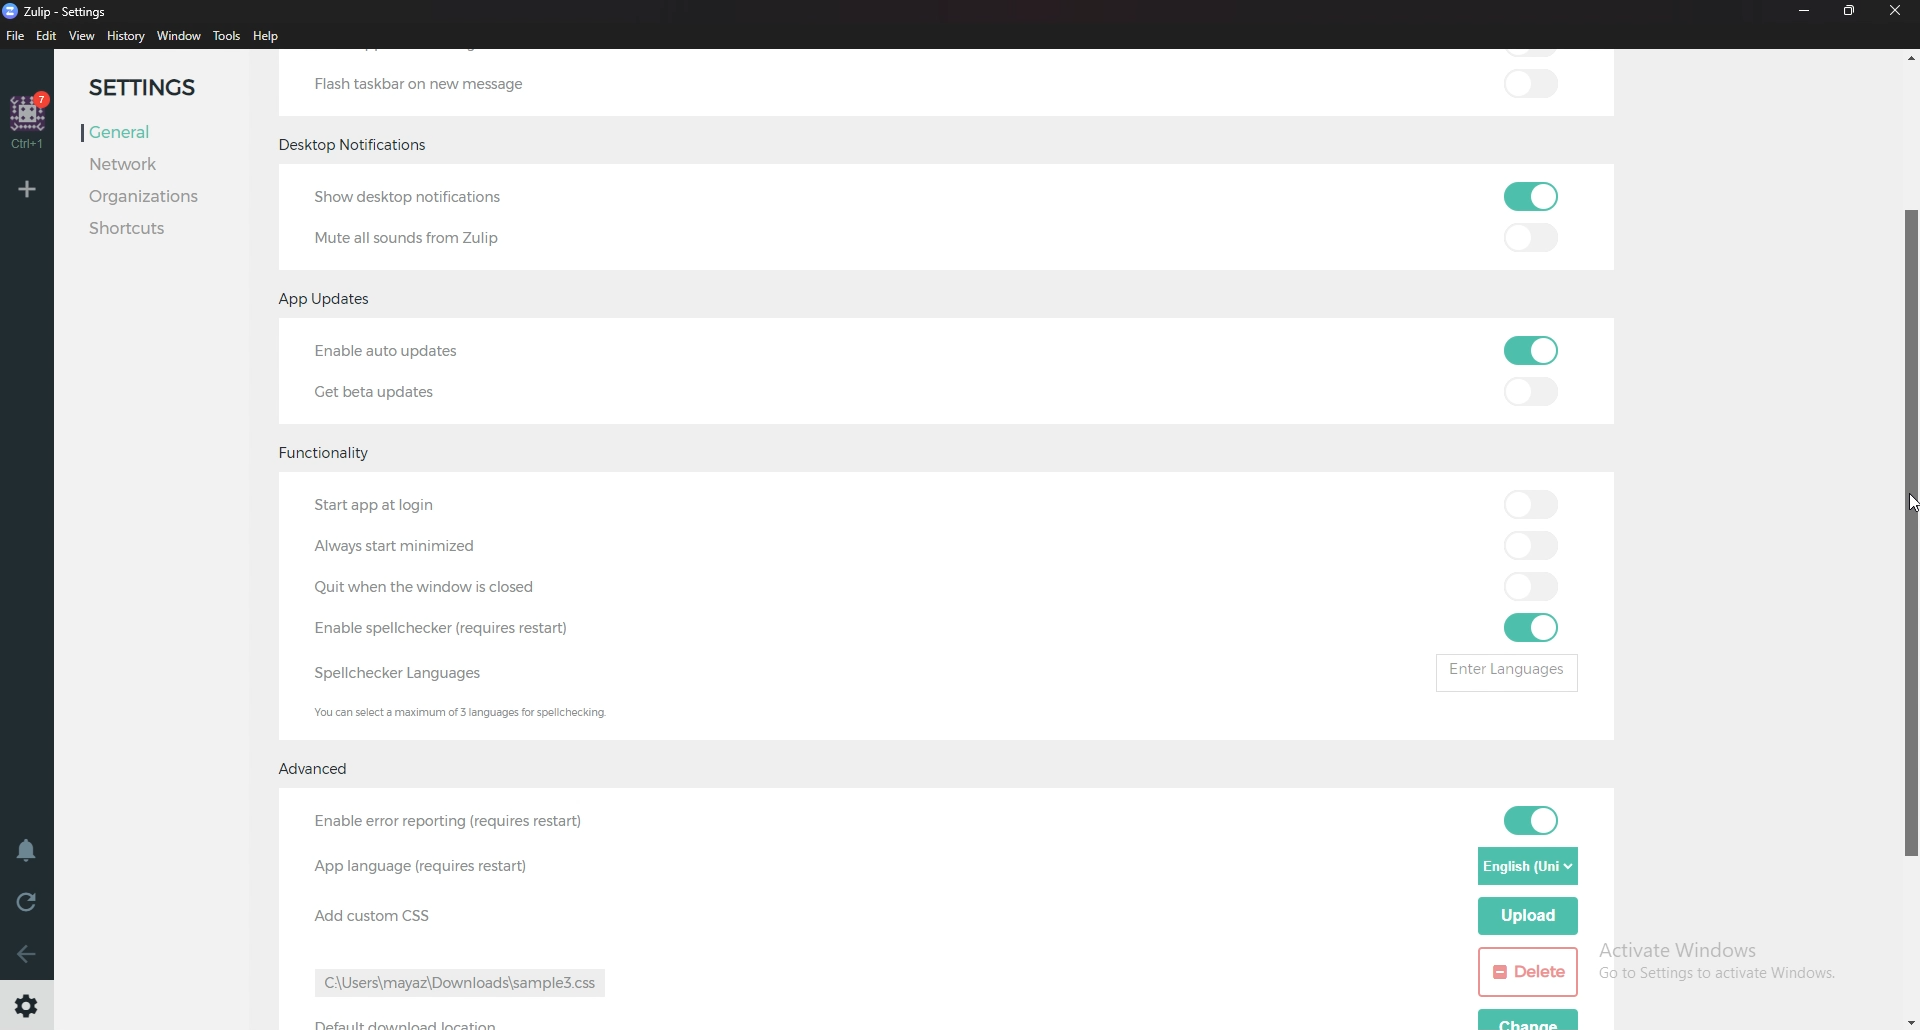  I want to click on Info, so click(471, 713).